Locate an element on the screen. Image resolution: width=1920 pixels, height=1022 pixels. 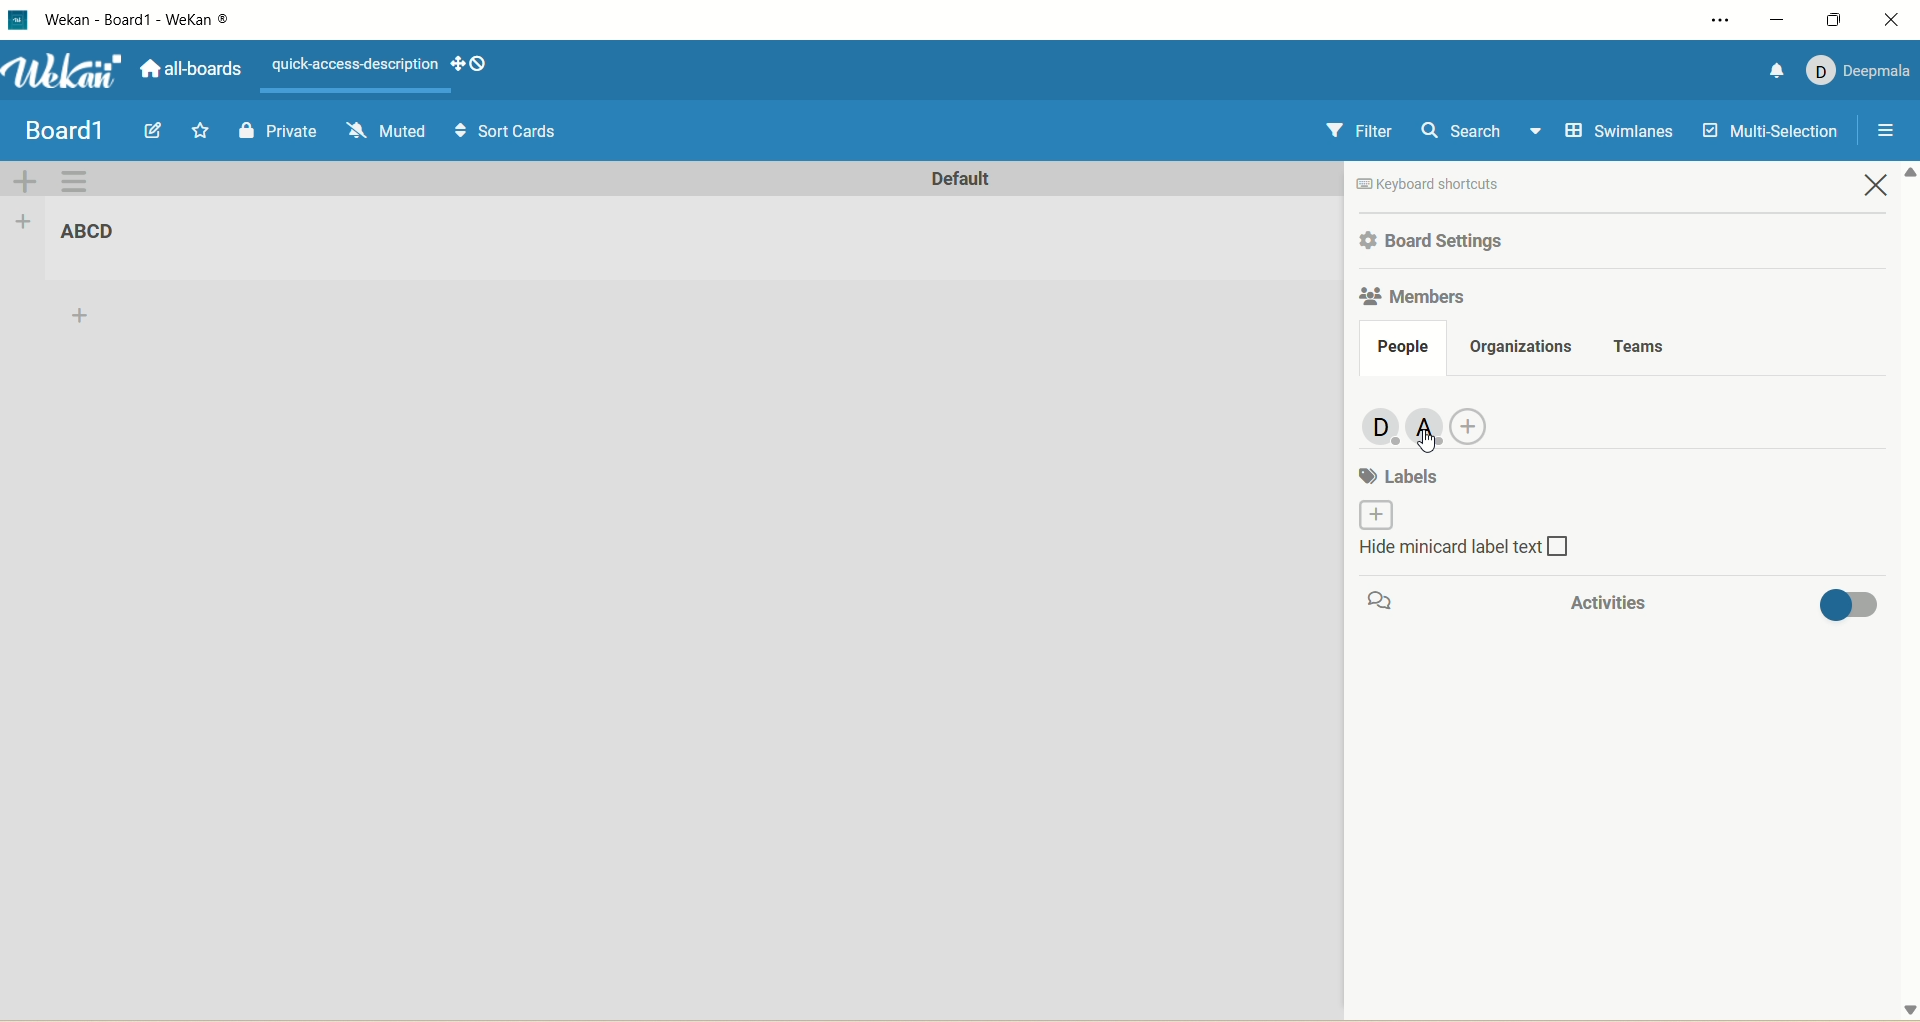
hide minicards is located at coordinates (1487, 553).